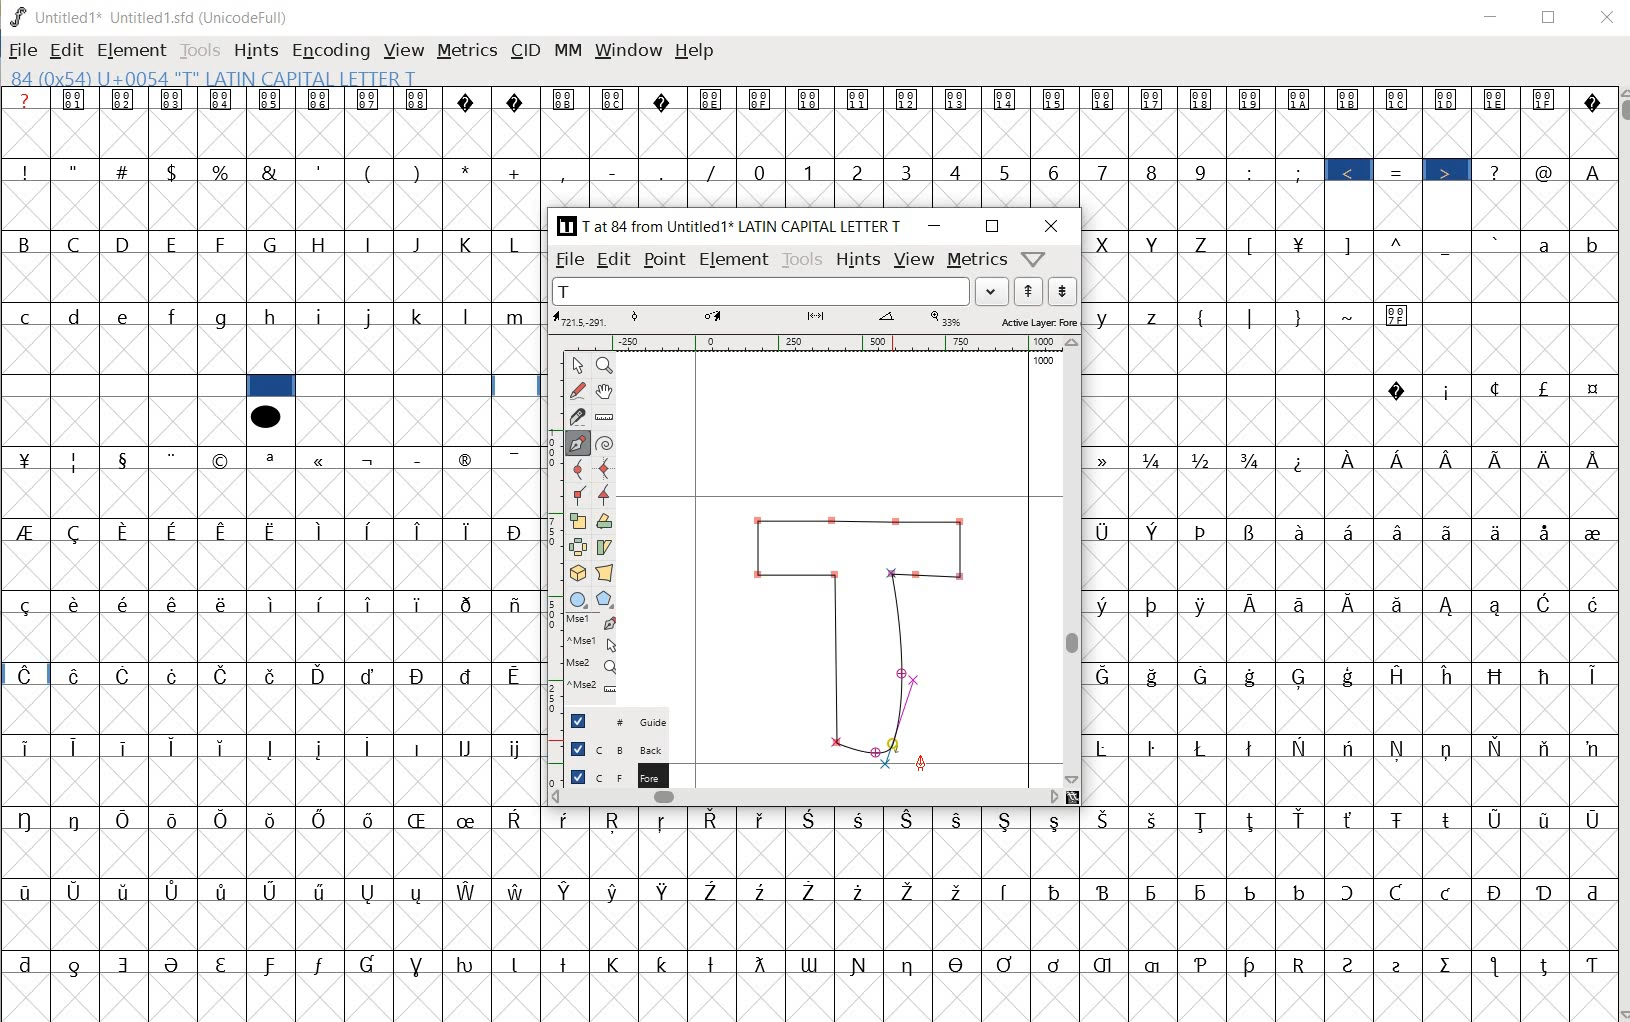 Image resolution: width=1630 pixels, height=1022 pixels. What do you see at coordinates (994, 228) in the screenshot?
I see `maximize` at bounding box center [994, 228].